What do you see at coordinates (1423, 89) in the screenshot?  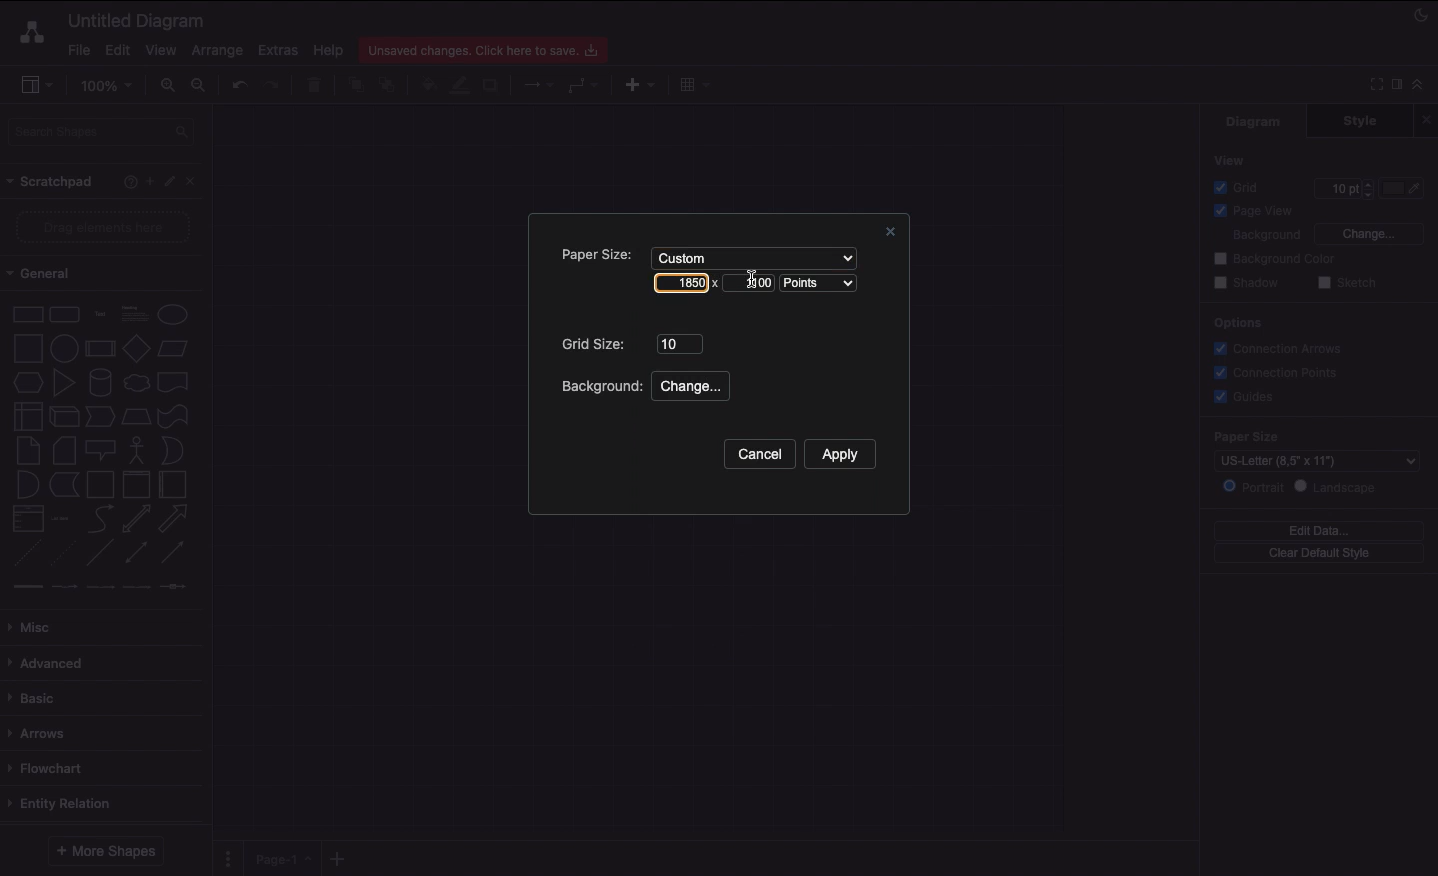 I see `Collapse expand` at bounding box center [1423, 89].